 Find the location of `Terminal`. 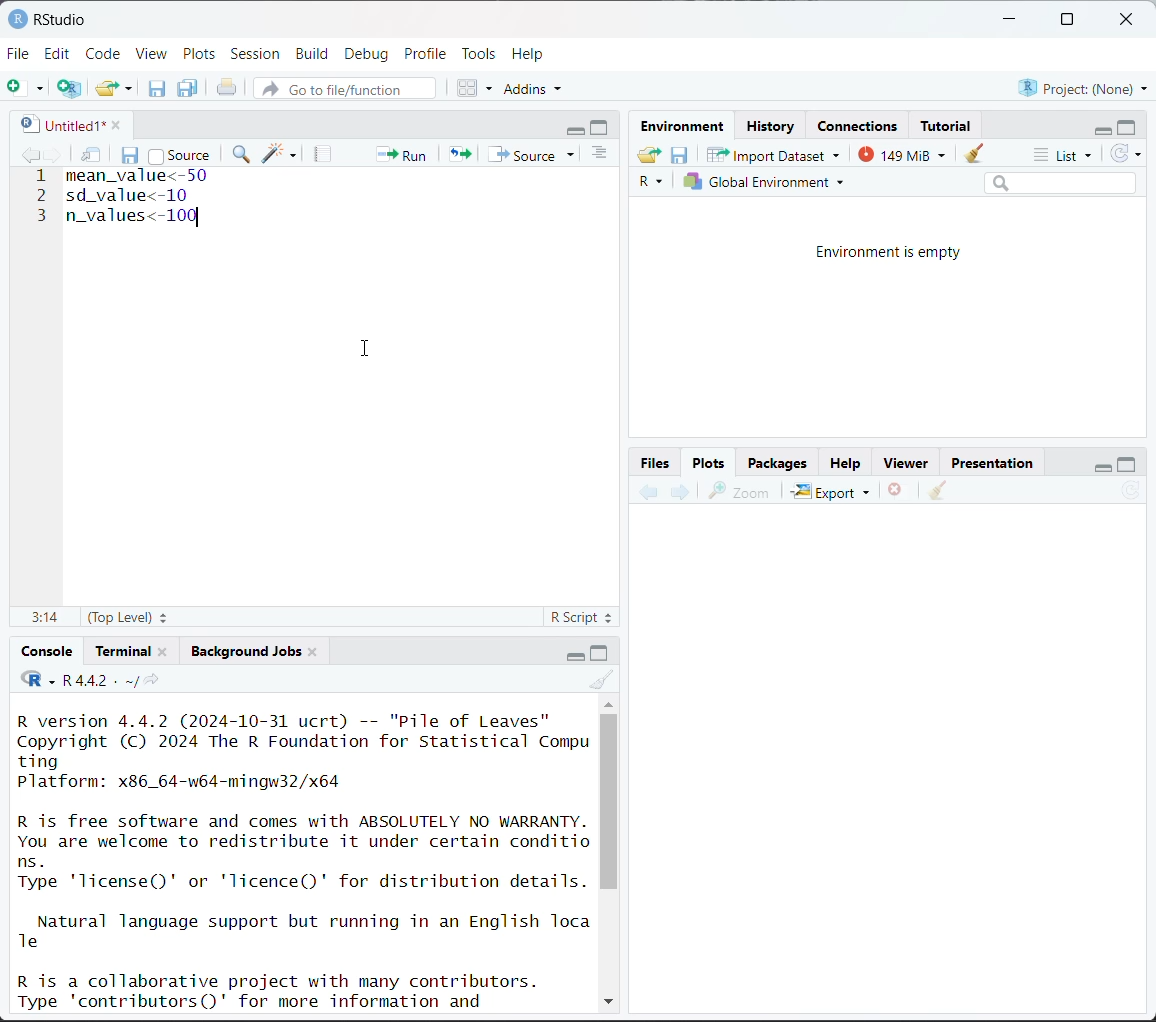

Terminal is located at coordinates (125, 648).